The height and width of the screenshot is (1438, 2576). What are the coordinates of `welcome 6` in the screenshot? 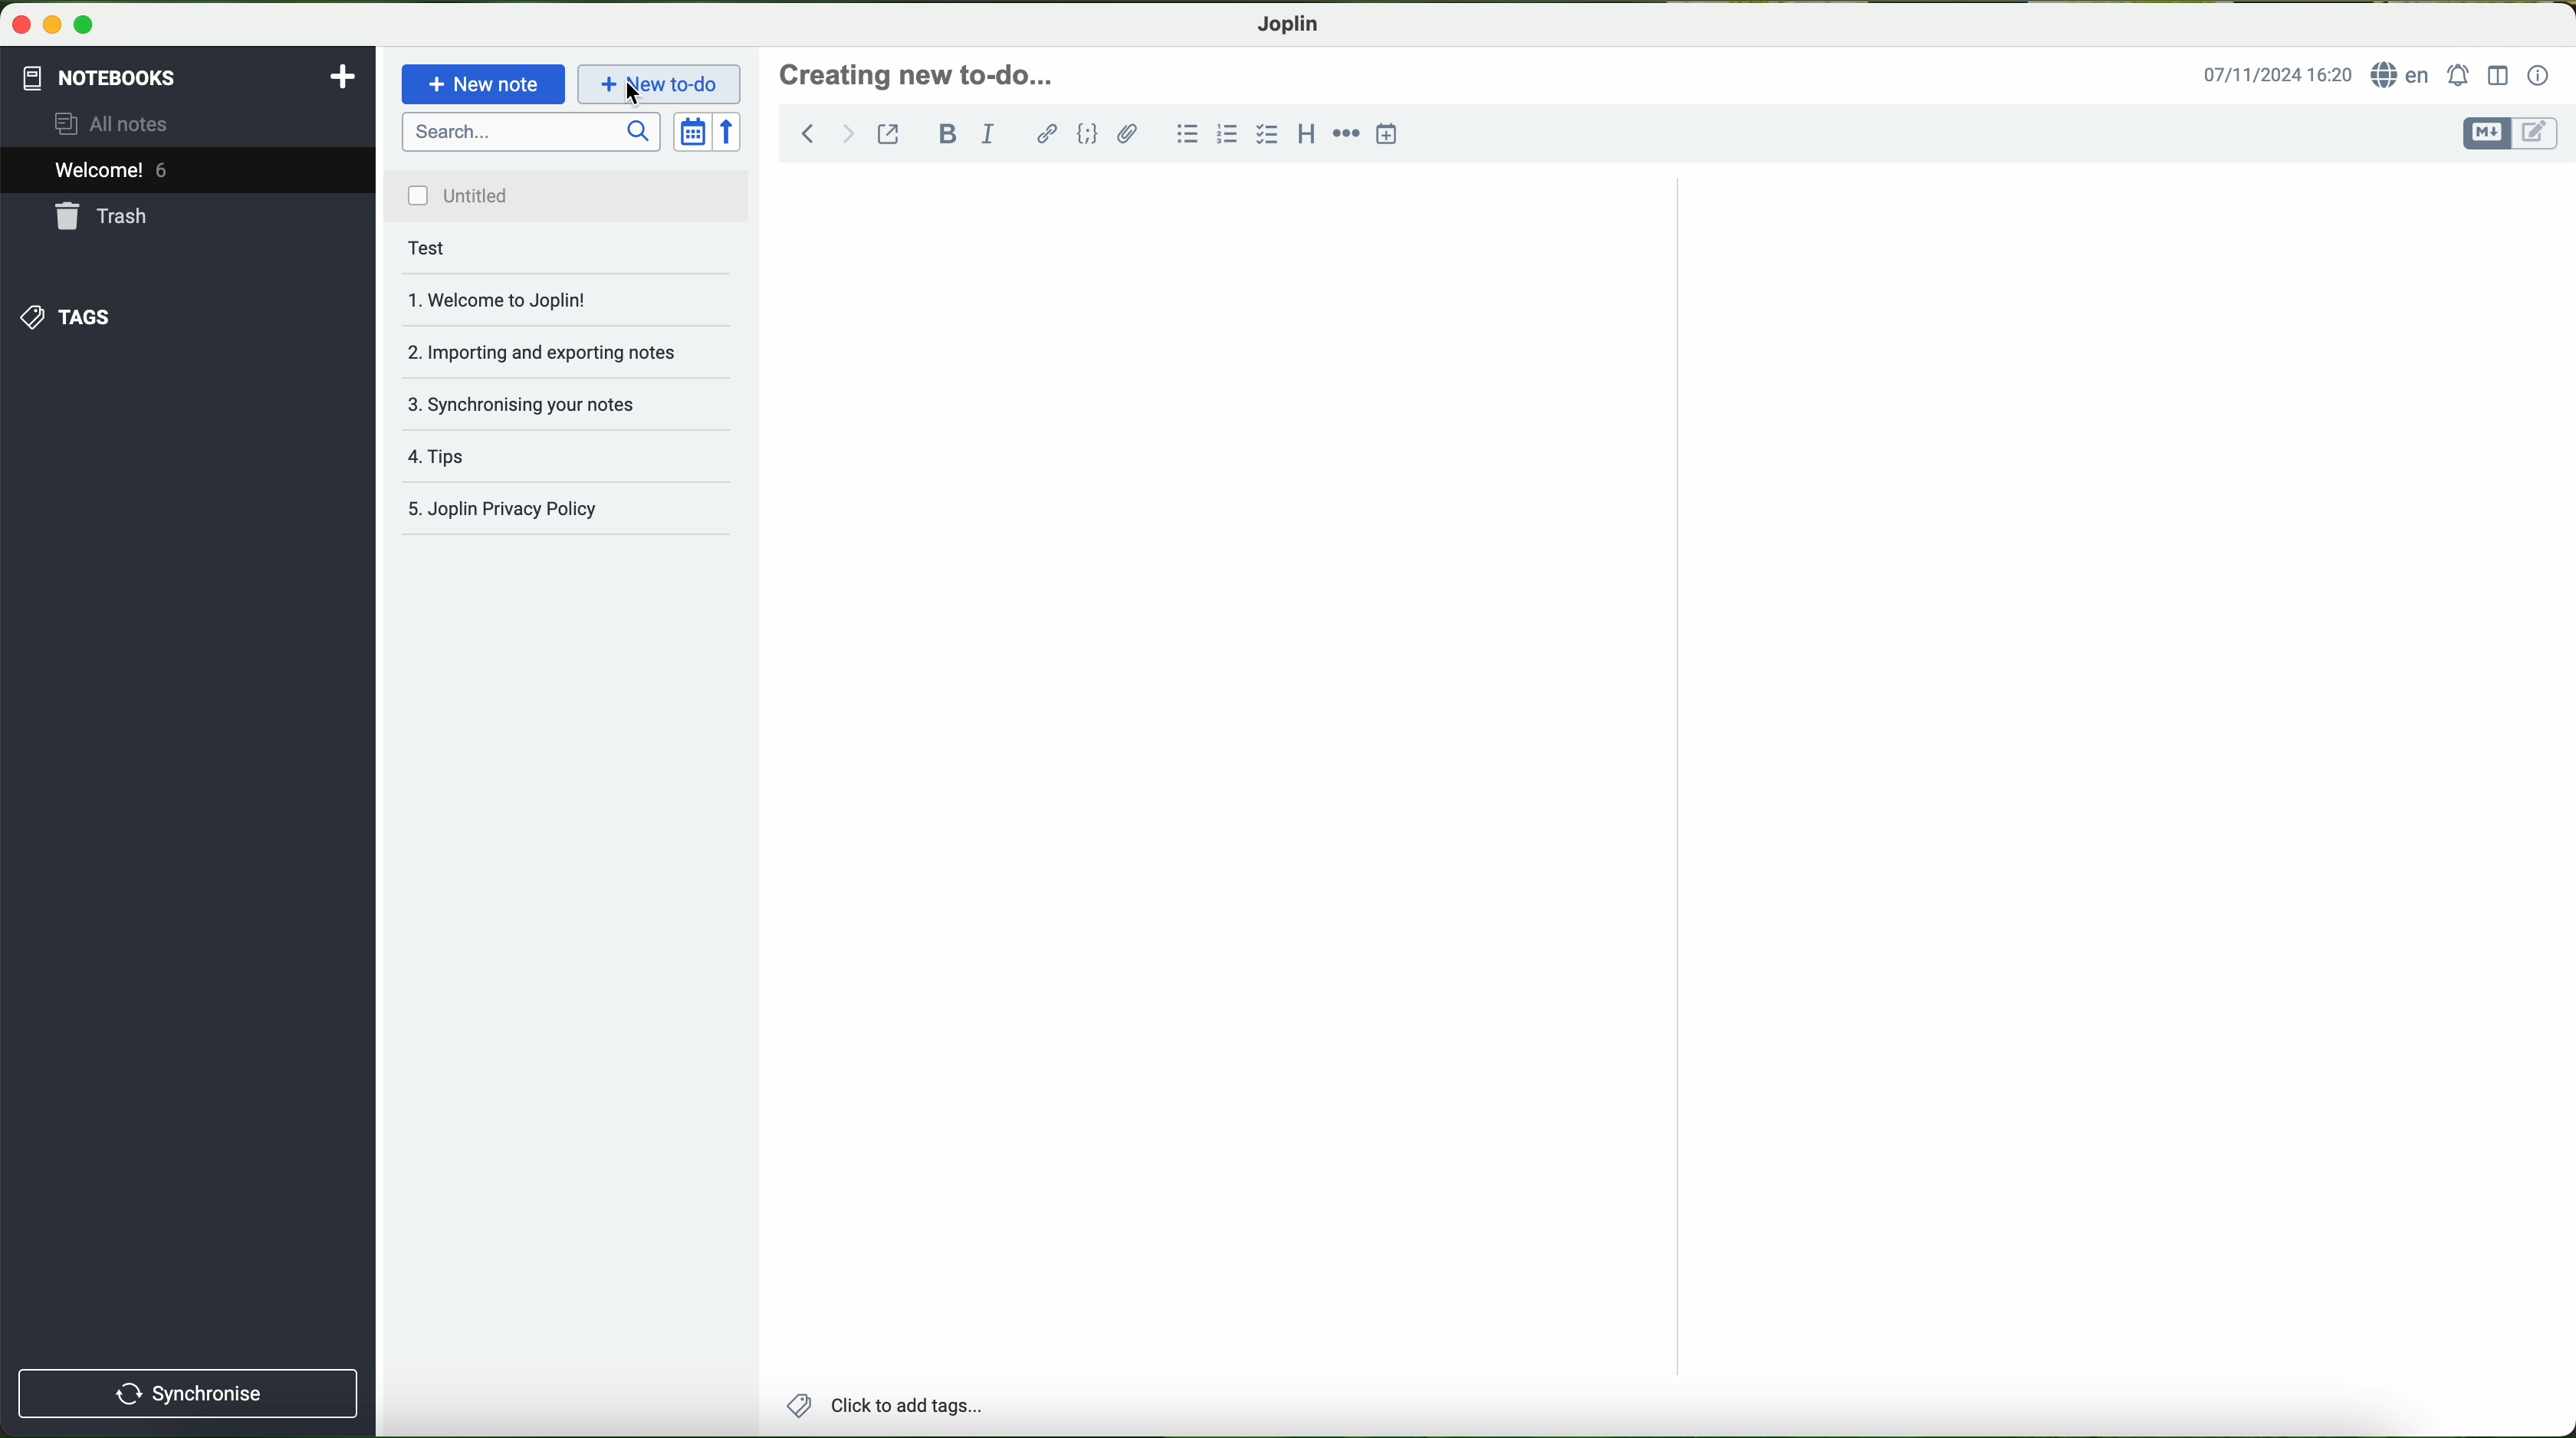 It's located at (113, 171).